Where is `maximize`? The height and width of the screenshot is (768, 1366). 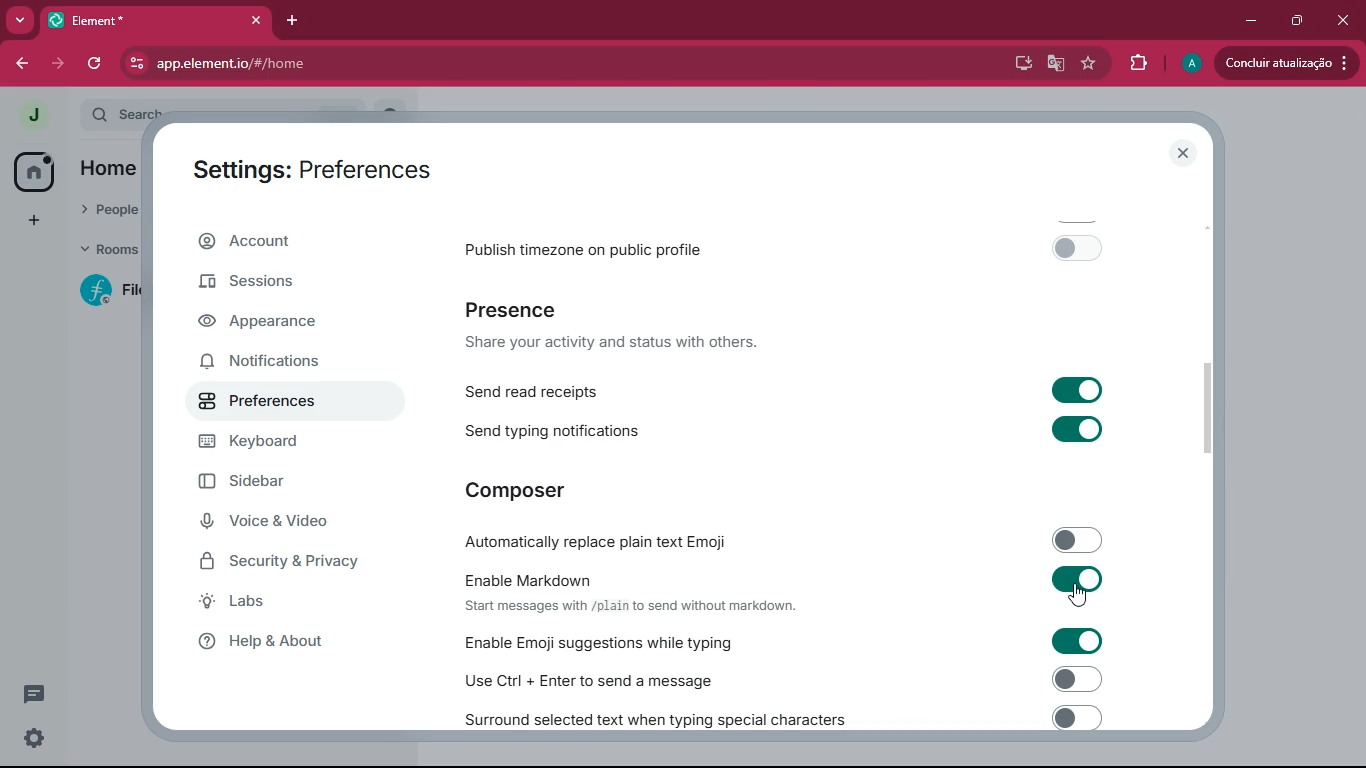 maximize is located at coordinates (1293, 21).